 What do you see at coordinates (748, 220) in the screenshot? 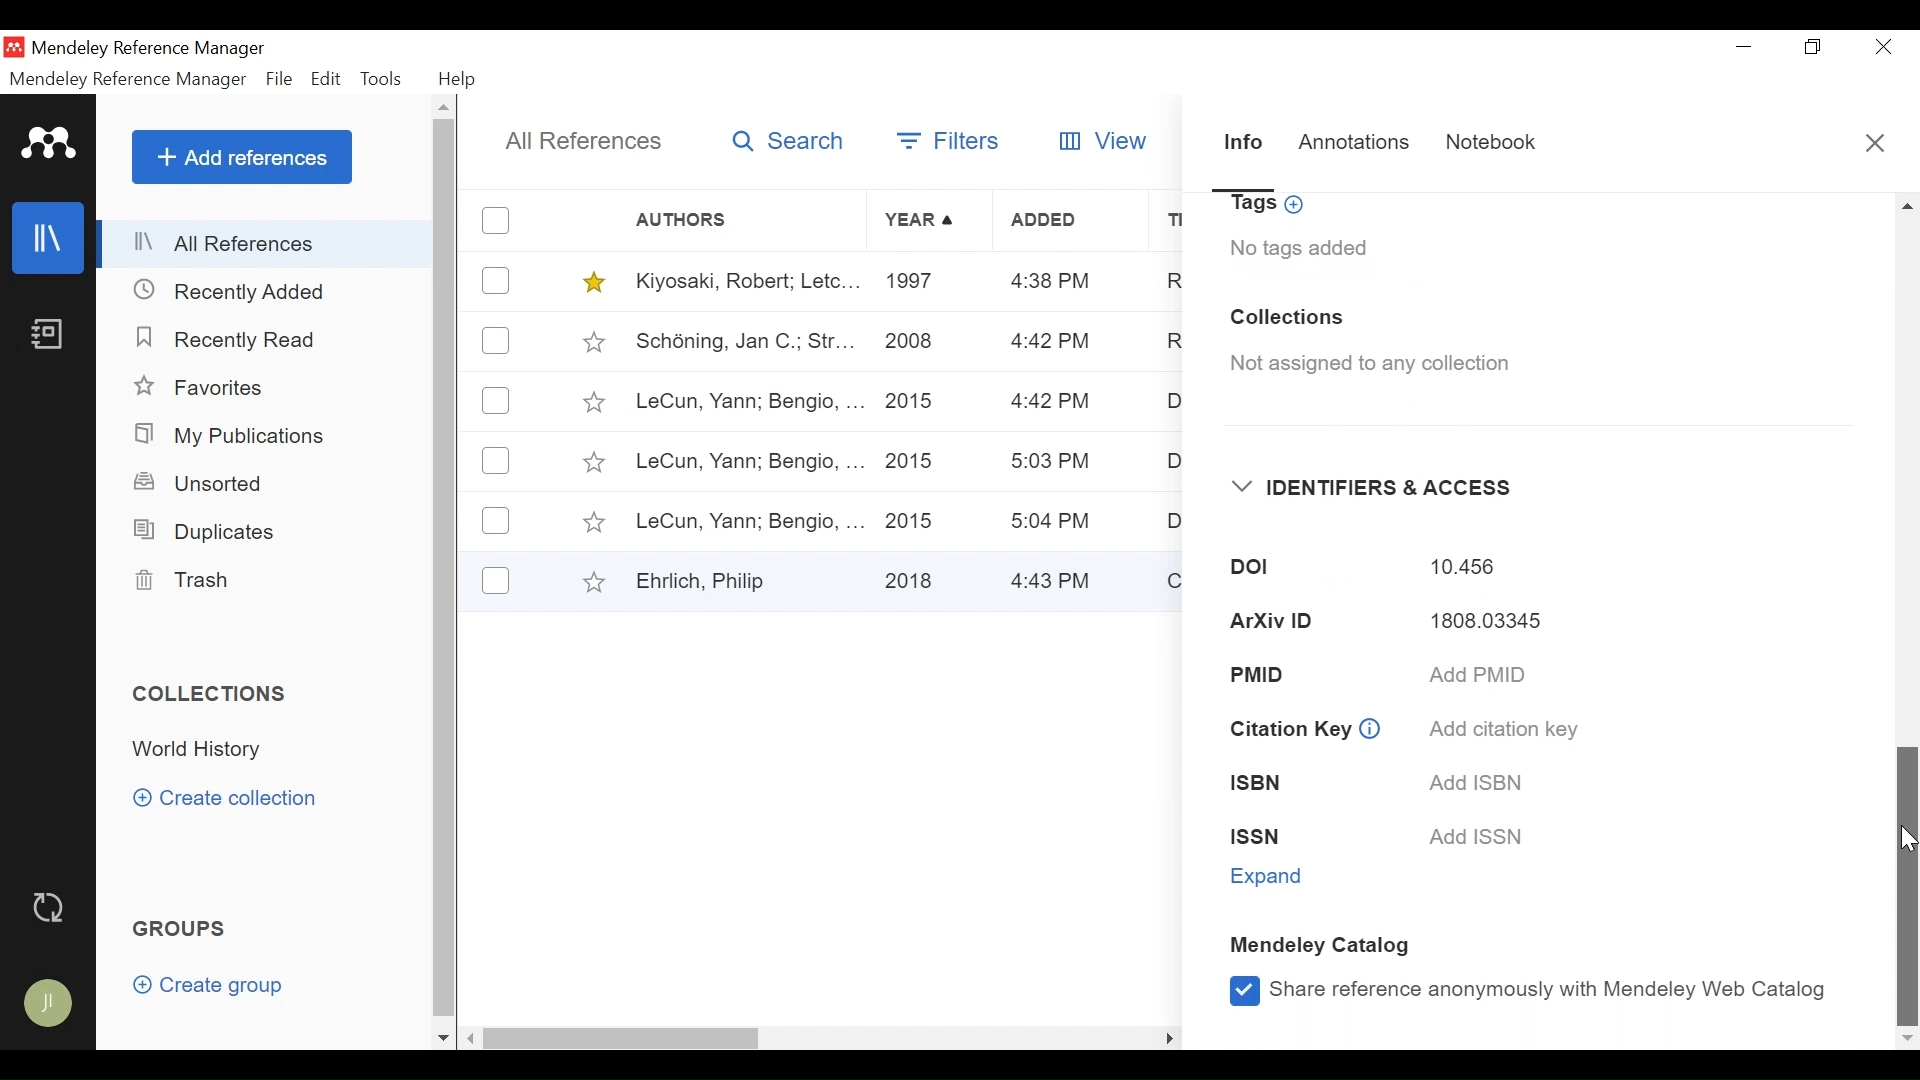
I see `Author ` at bounding box center [748, 220].